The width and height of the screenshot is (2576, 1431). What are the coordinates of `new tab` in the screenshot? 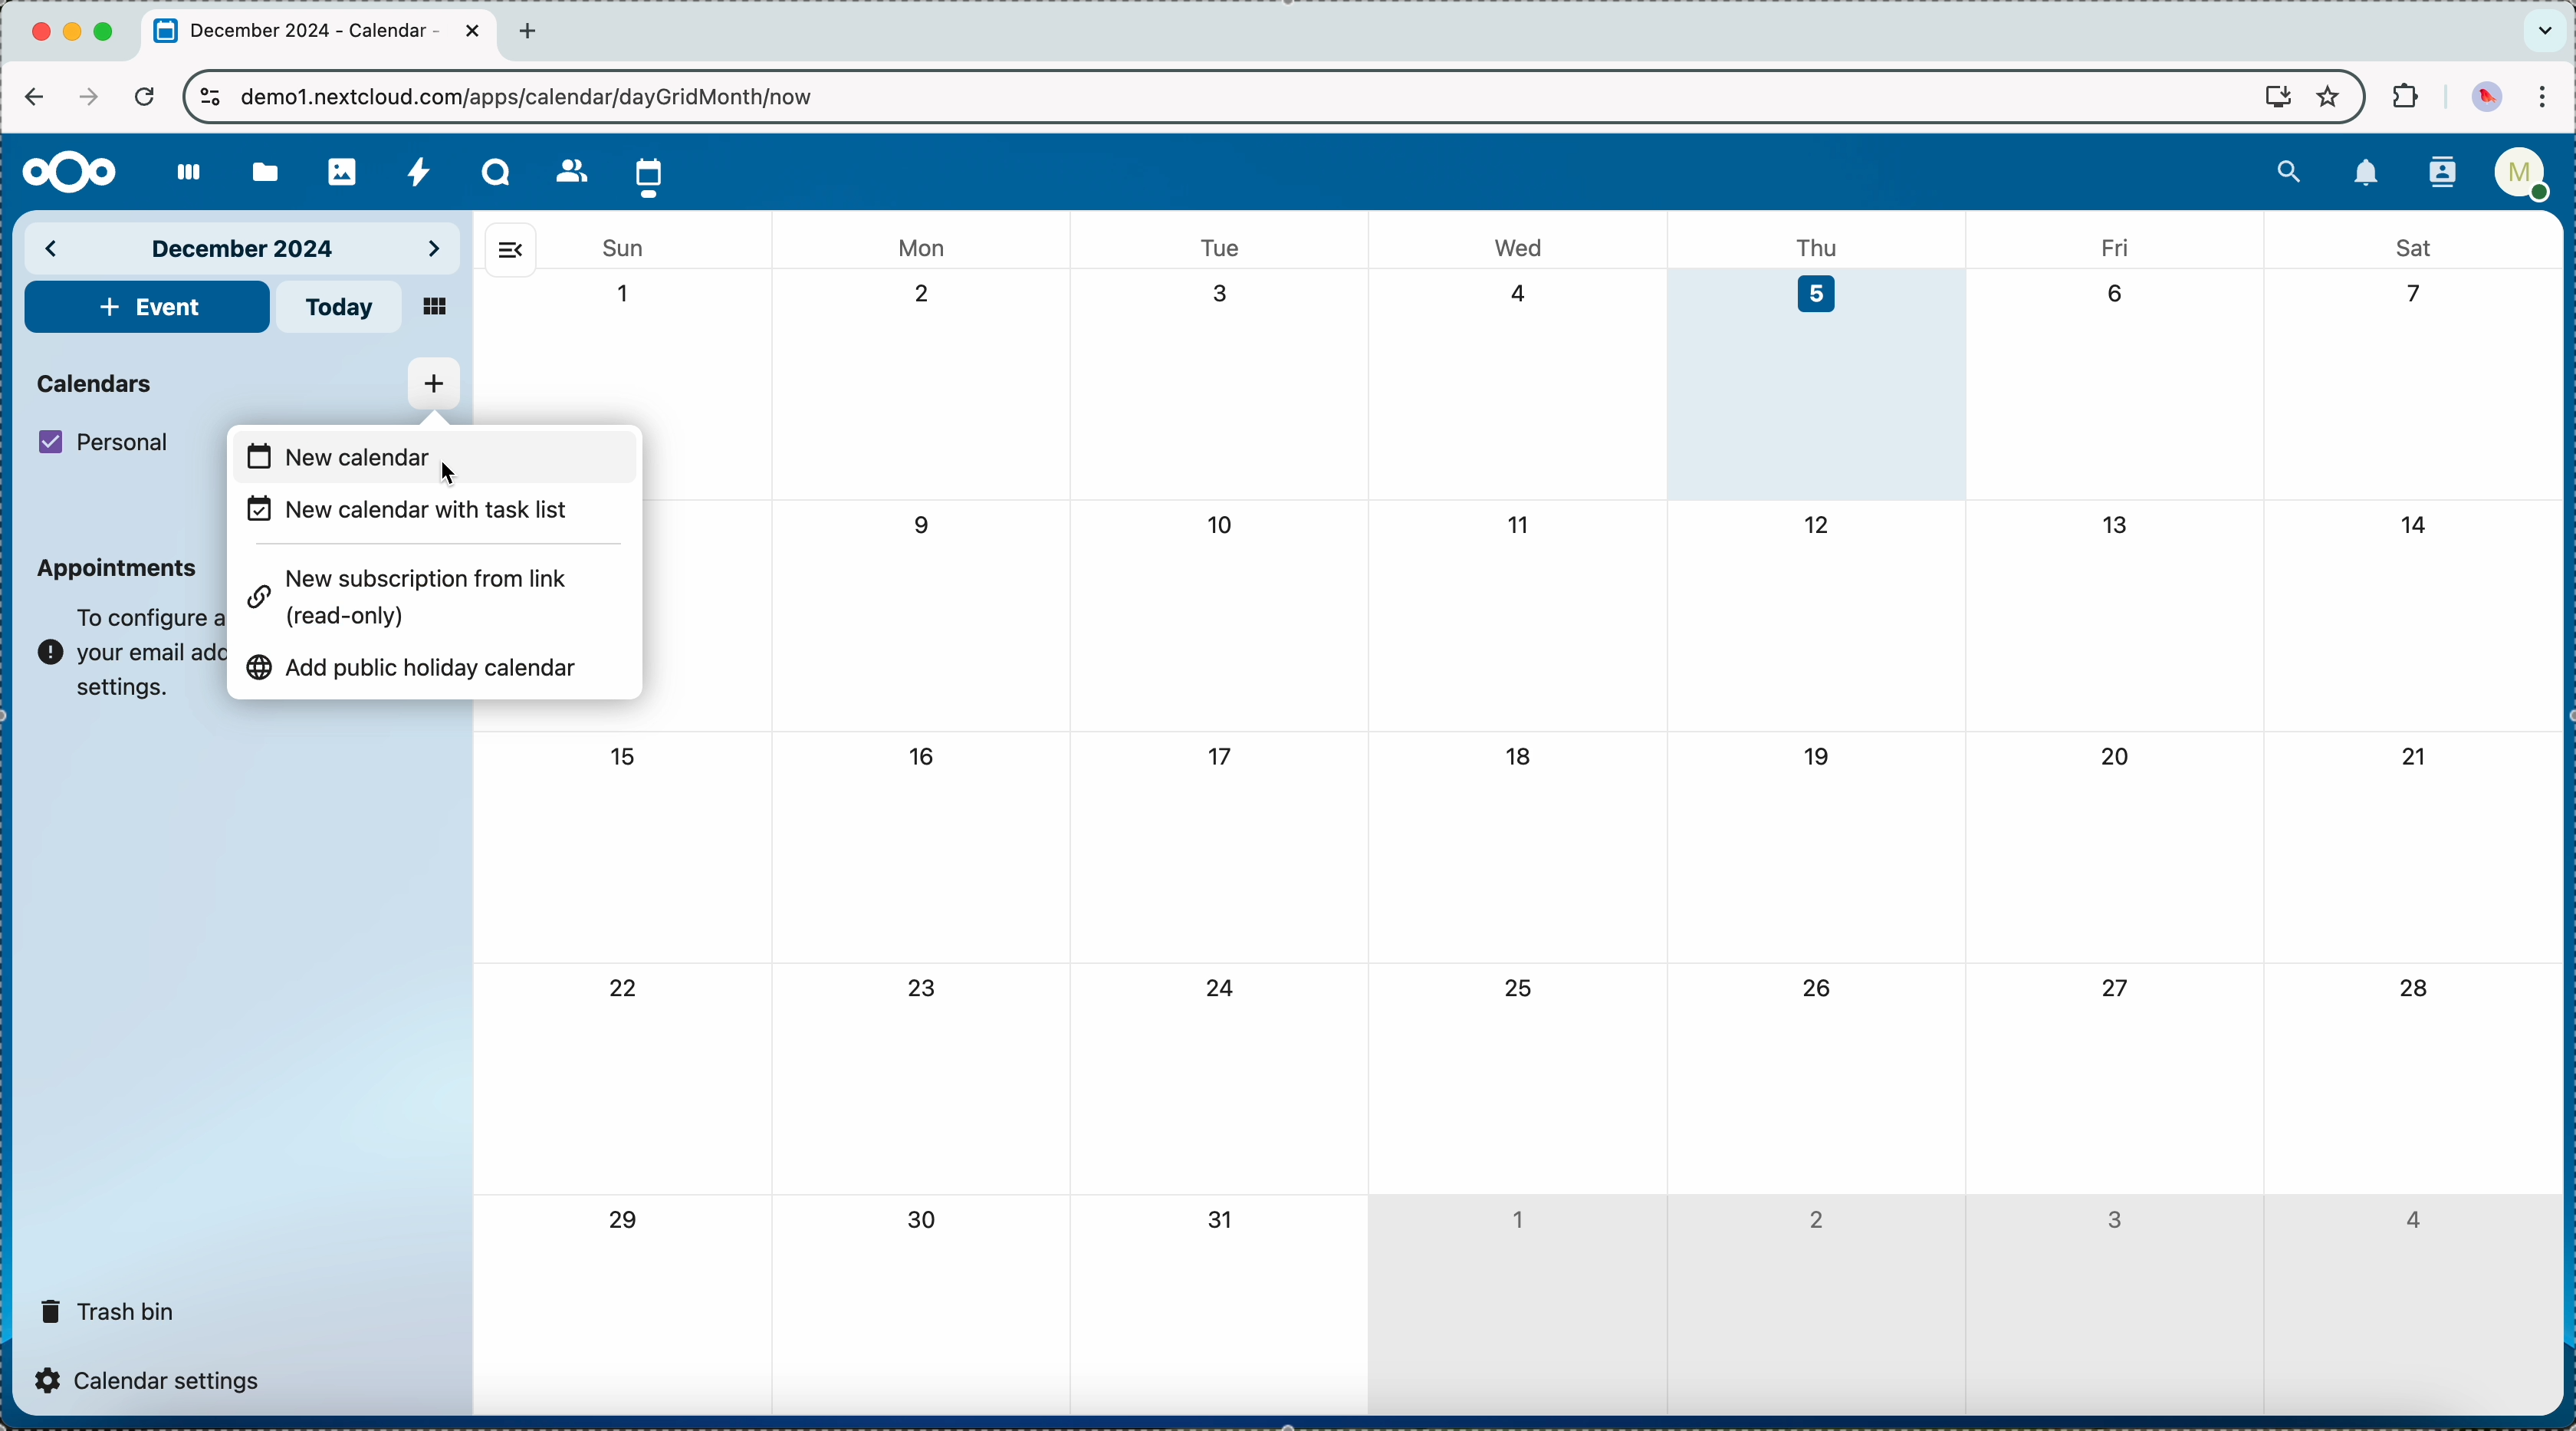 It's located at (534, 31).